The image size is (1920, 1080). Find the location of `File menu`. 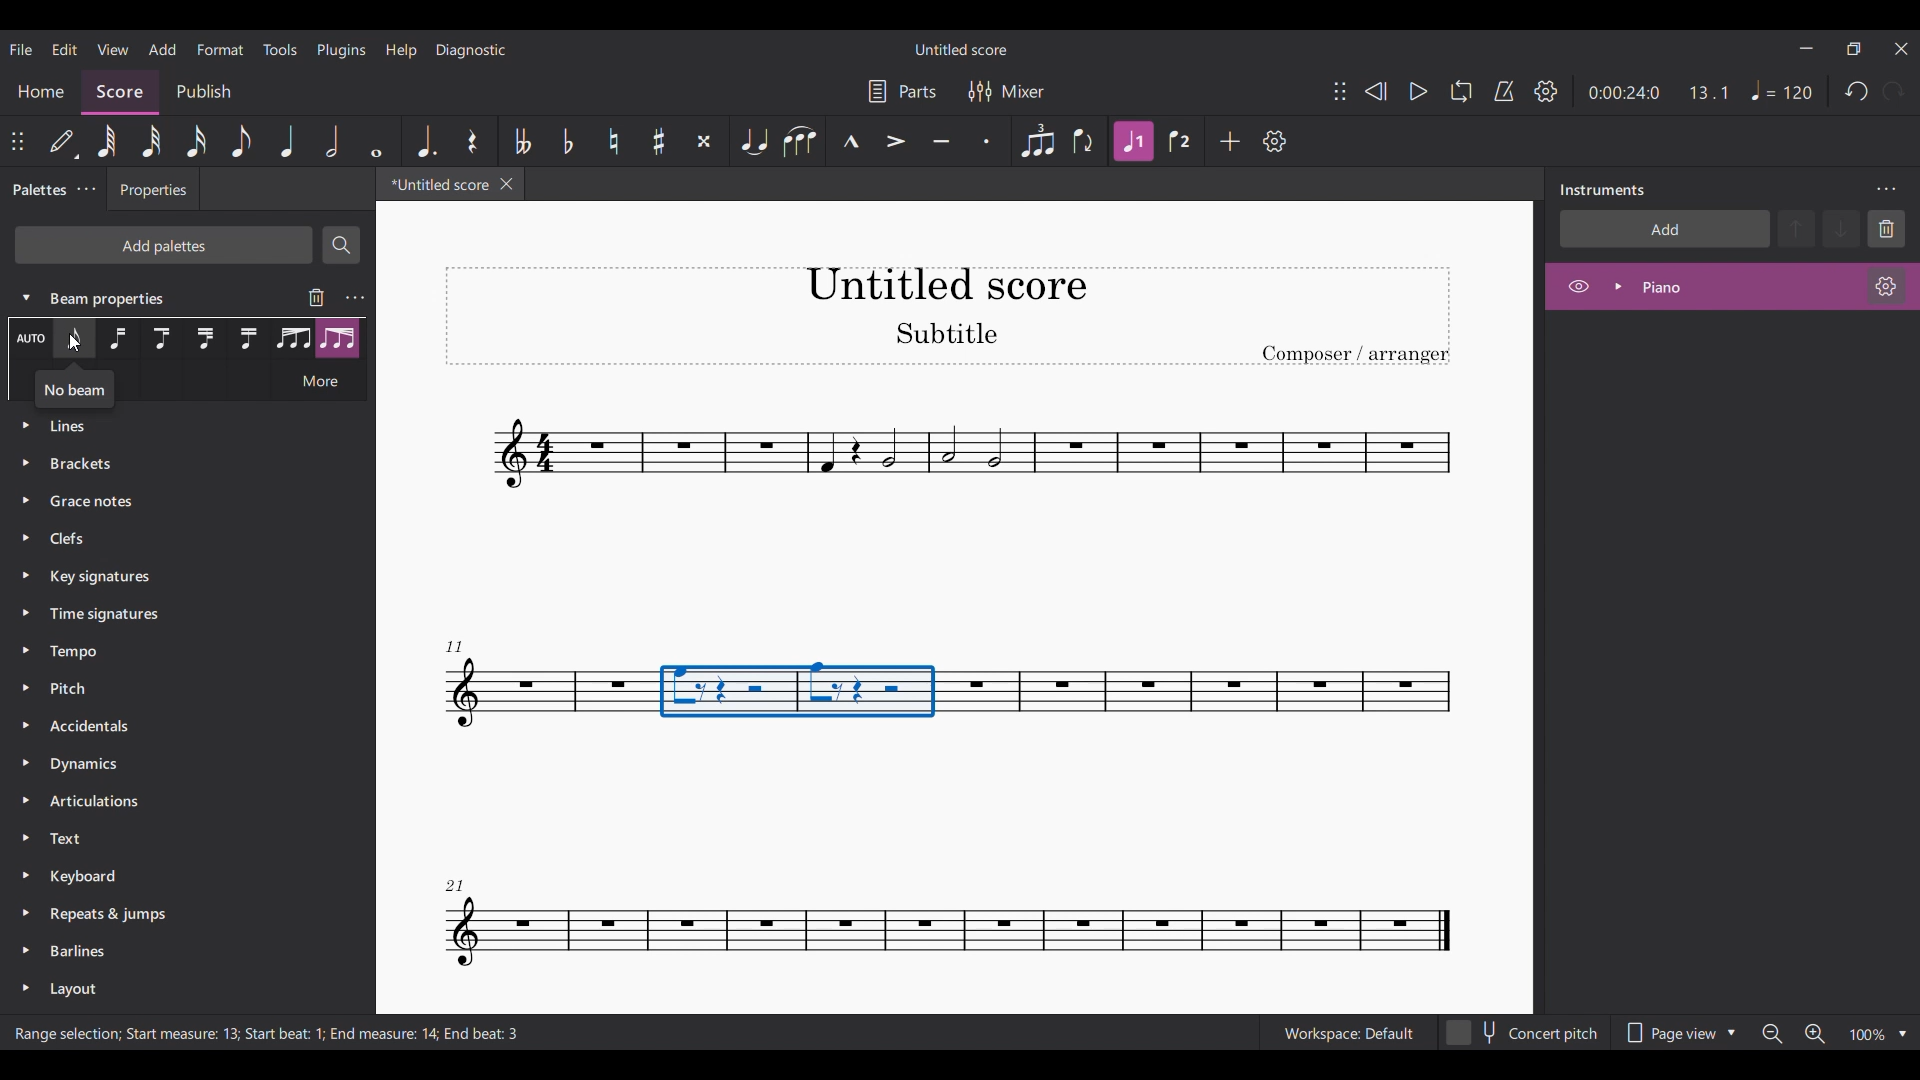

File menu is located at coordinates (20, 49).